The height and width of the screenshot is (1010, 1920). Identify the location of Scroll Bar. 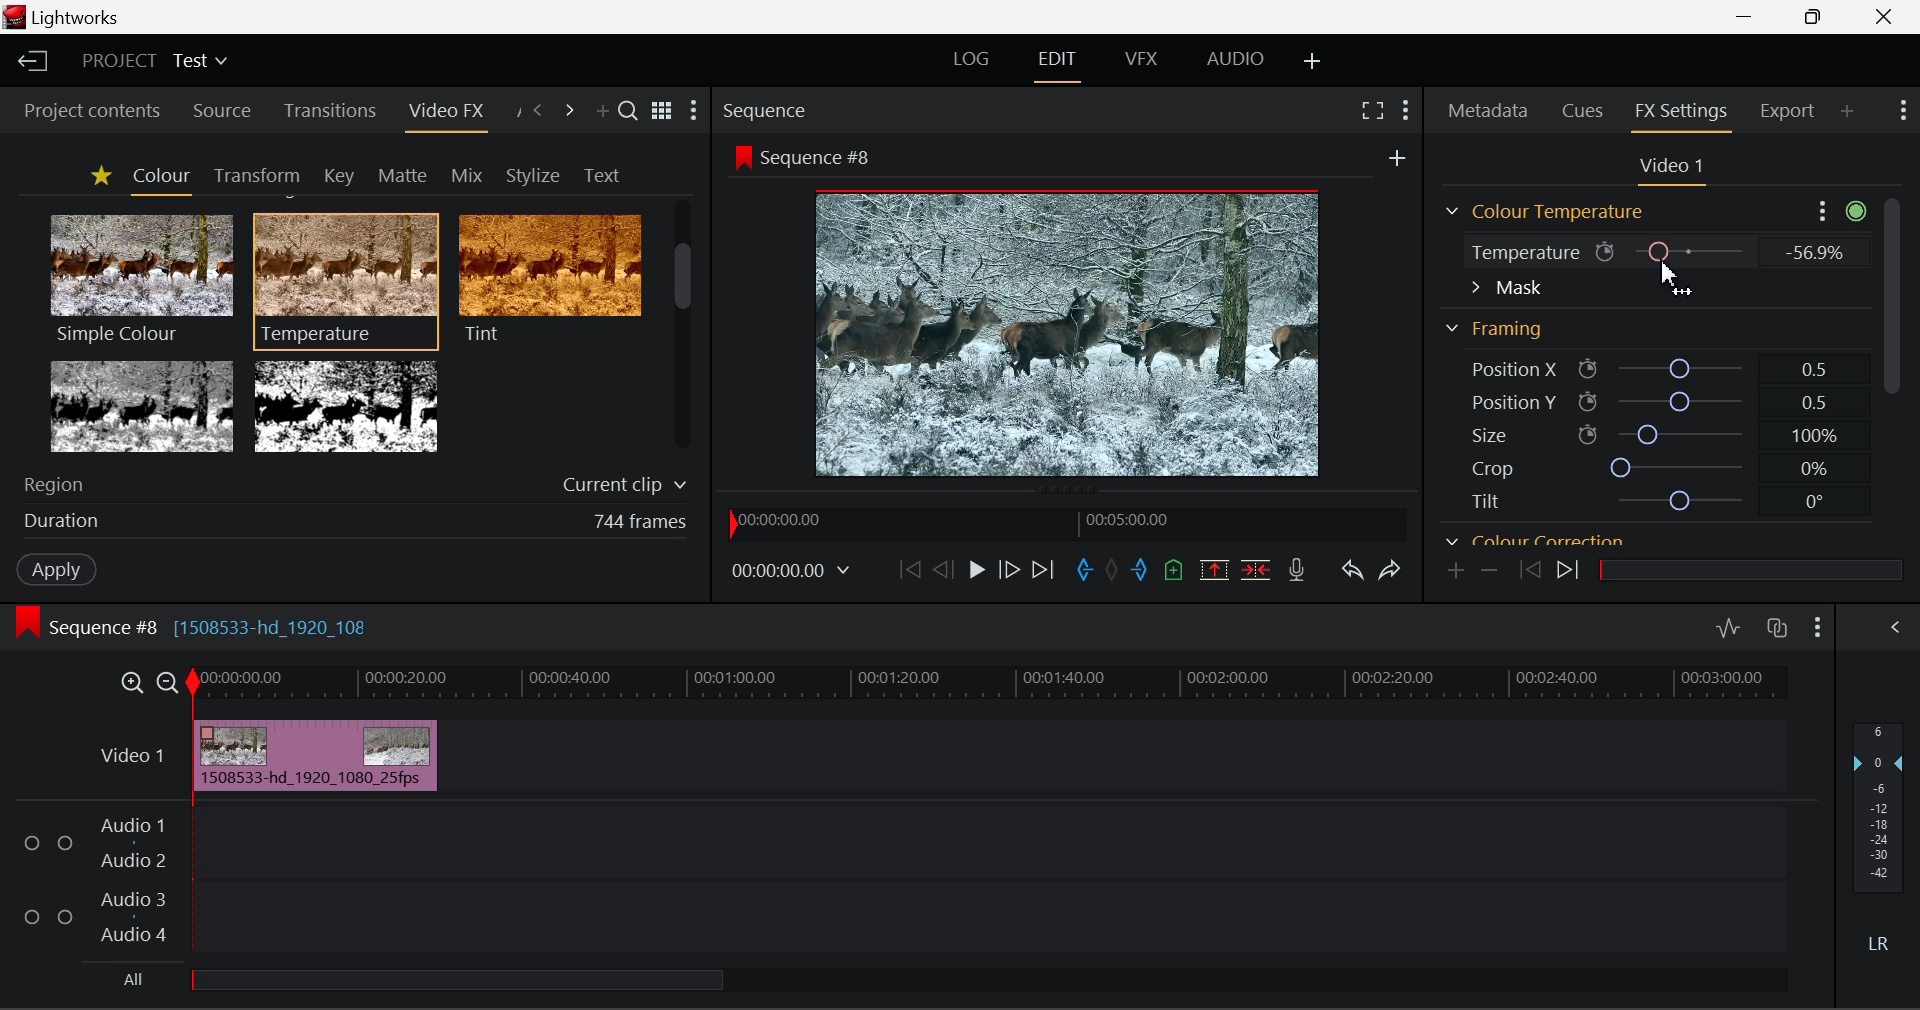
(1894, 349).